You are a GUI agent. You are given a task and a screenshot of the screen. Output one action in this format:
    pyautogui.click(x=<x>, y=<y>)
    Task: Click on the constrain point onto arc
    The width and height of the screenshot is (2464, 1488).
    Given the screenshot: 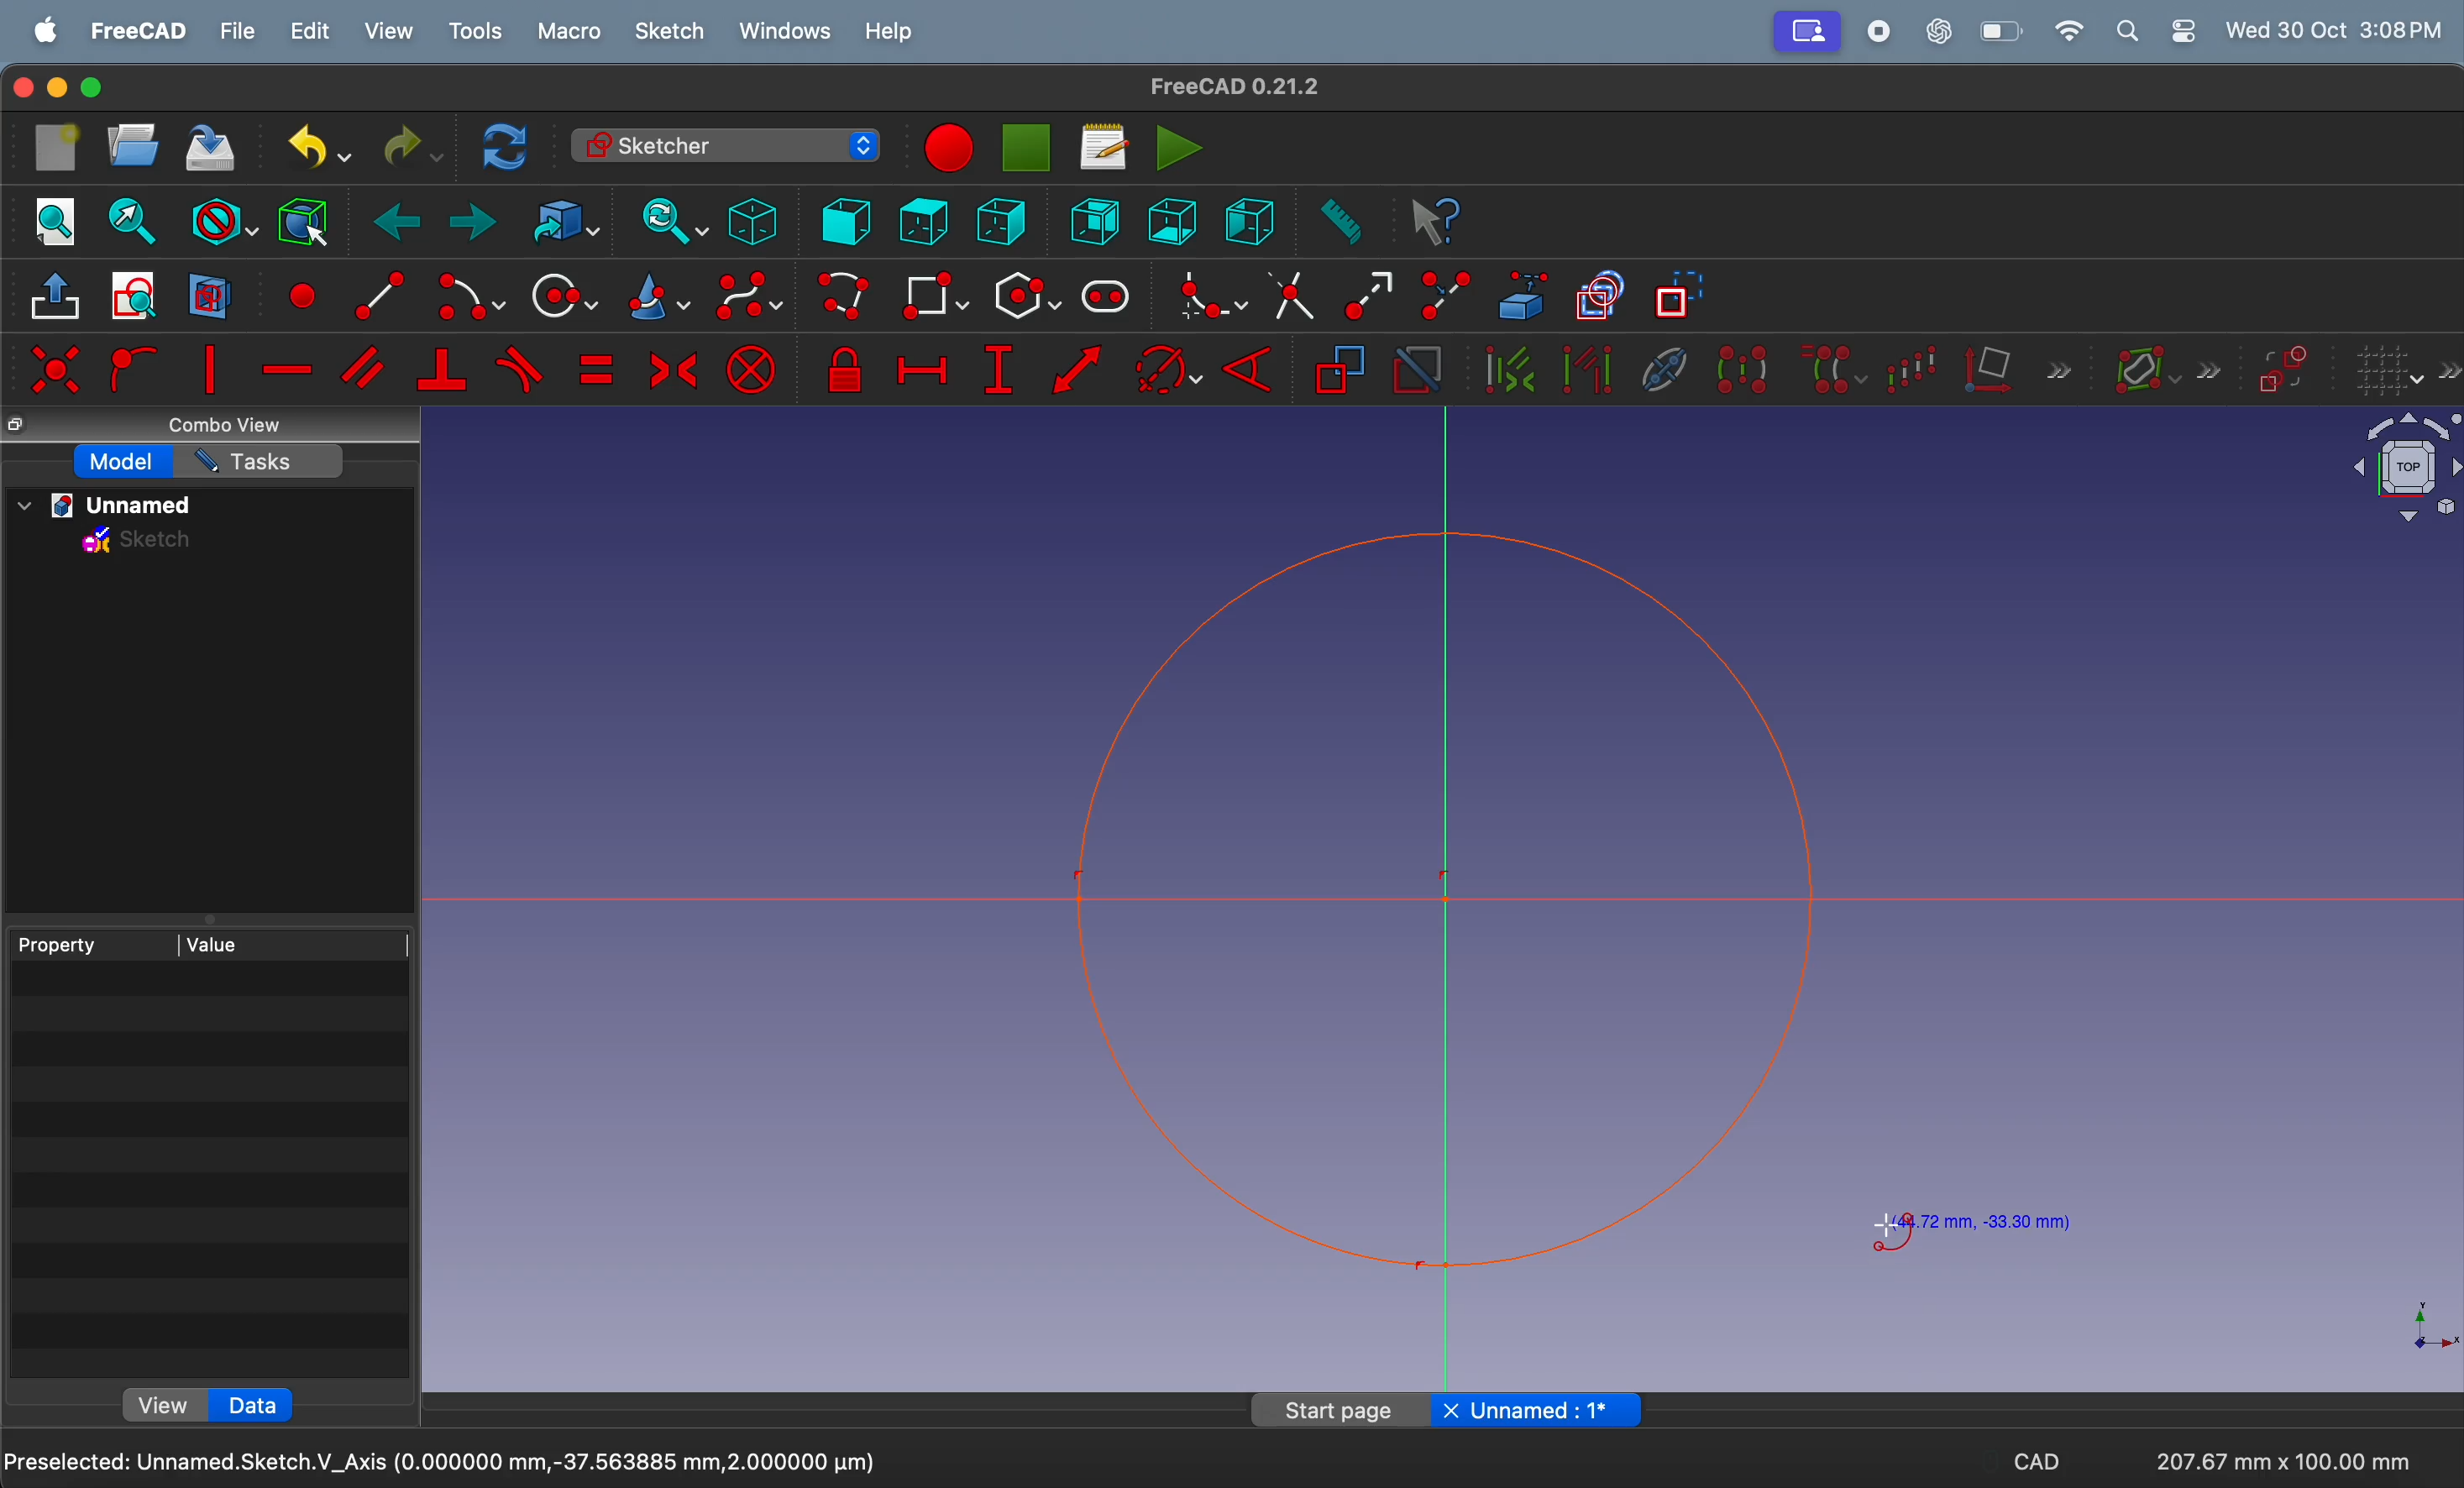 What is the action you would take?
    pyautogui.click(x=130, y=370)
    